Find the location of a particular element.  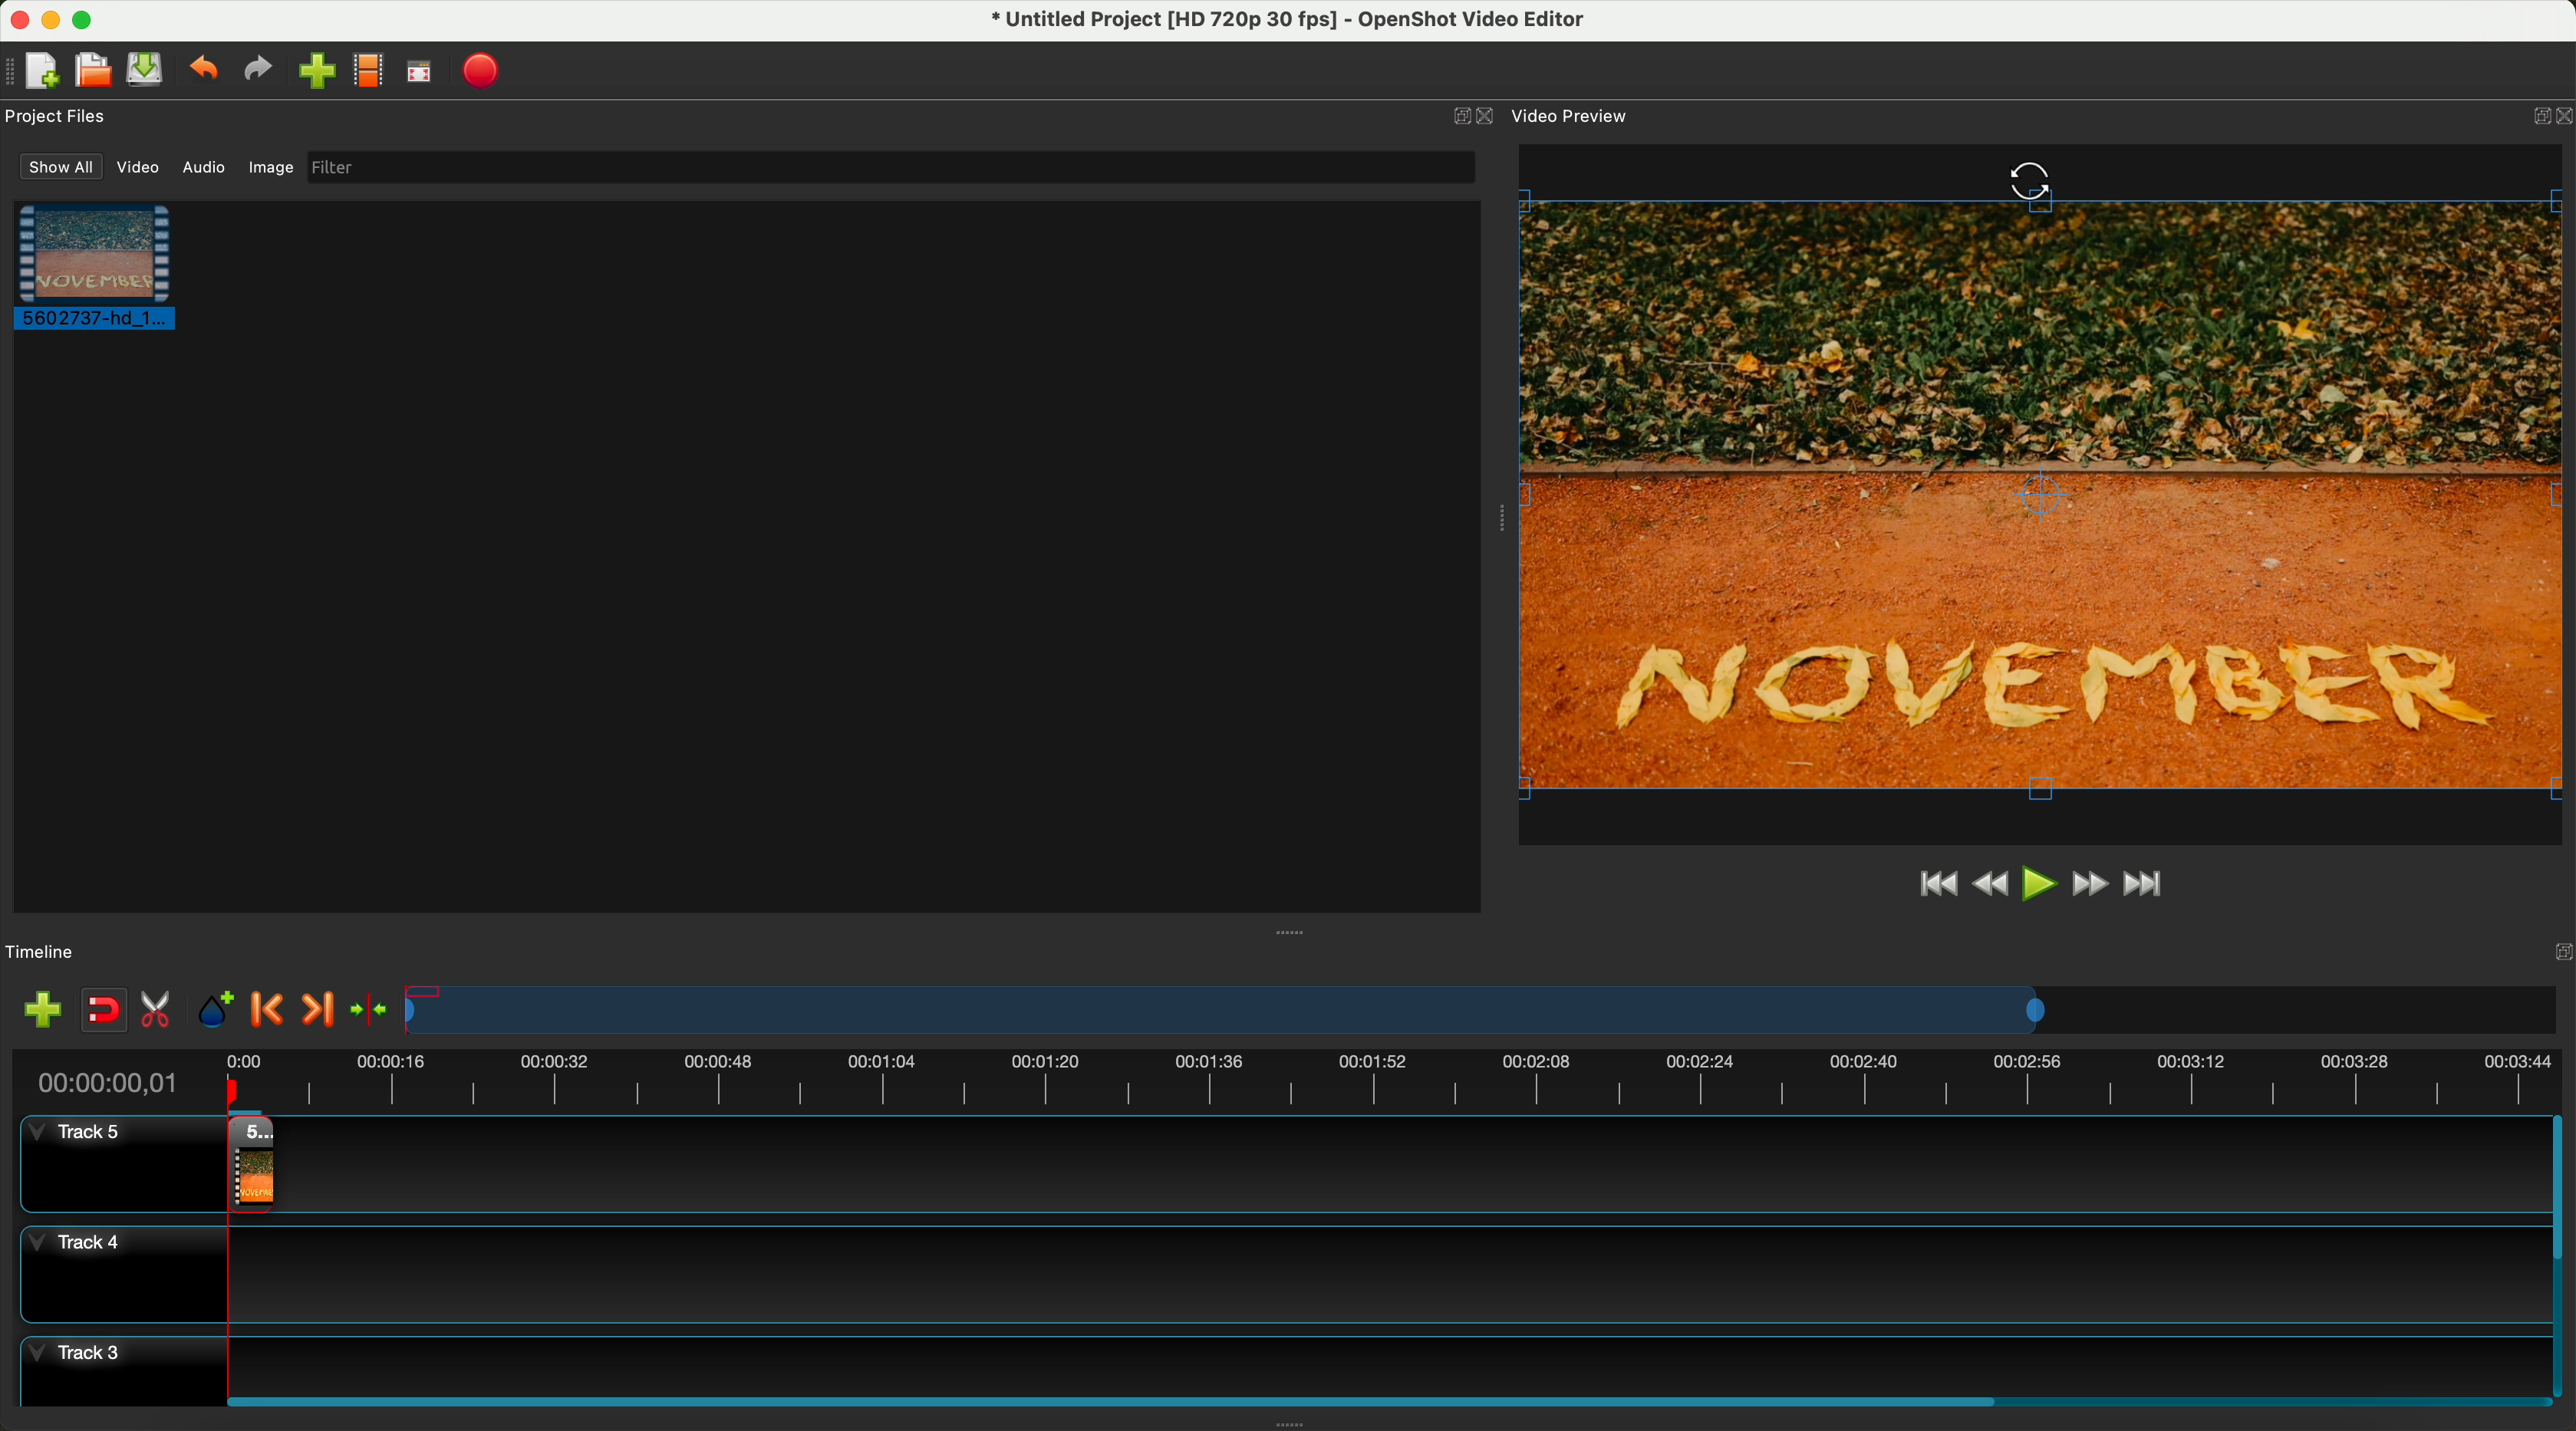

redo is located at coordinates (258, 71).